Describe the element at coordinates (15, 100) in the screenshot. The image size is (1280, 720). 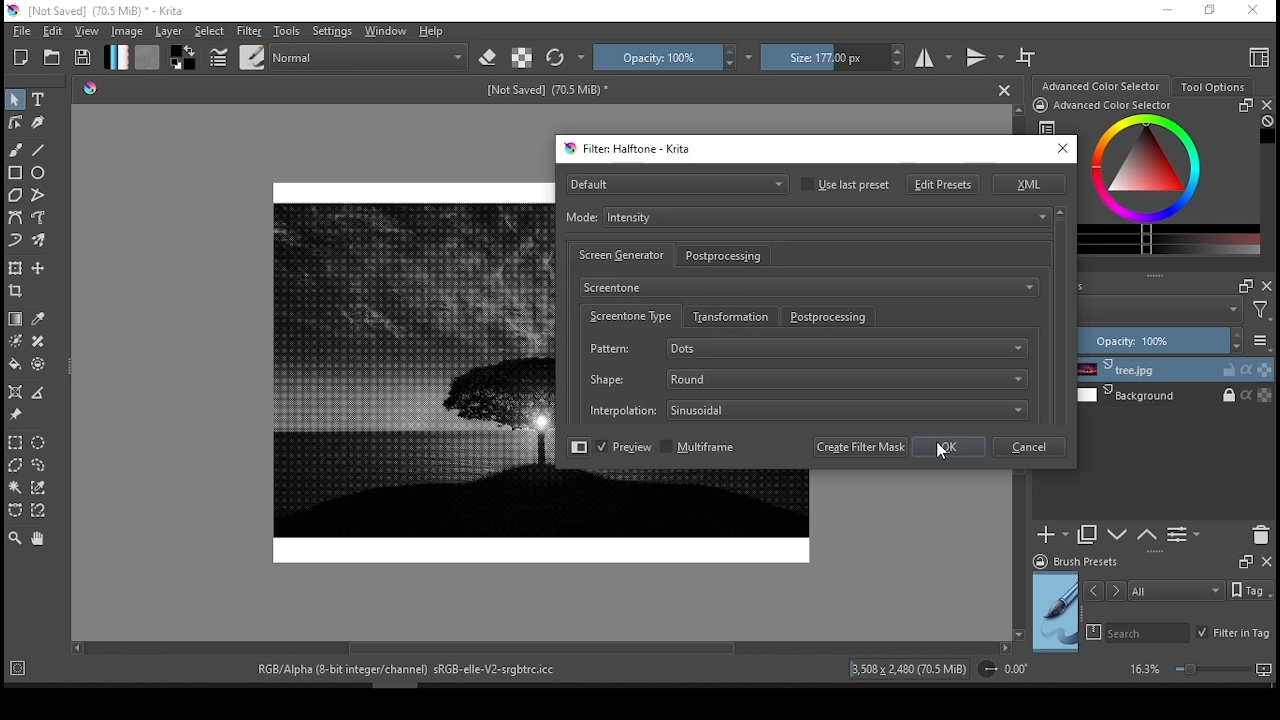
I see `select shapes tool` at that location.